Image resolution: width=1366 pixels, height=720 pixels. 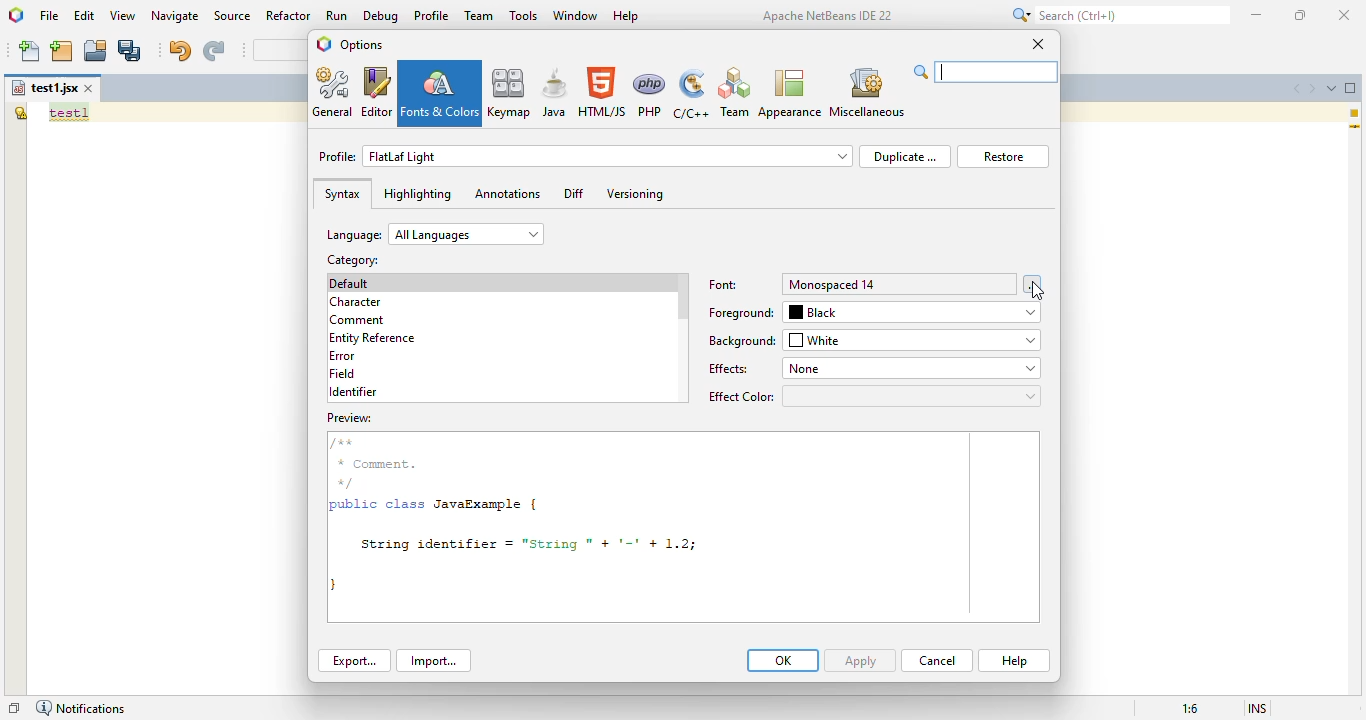 I want to click on HTML/JS, so click(x=603, y=92).